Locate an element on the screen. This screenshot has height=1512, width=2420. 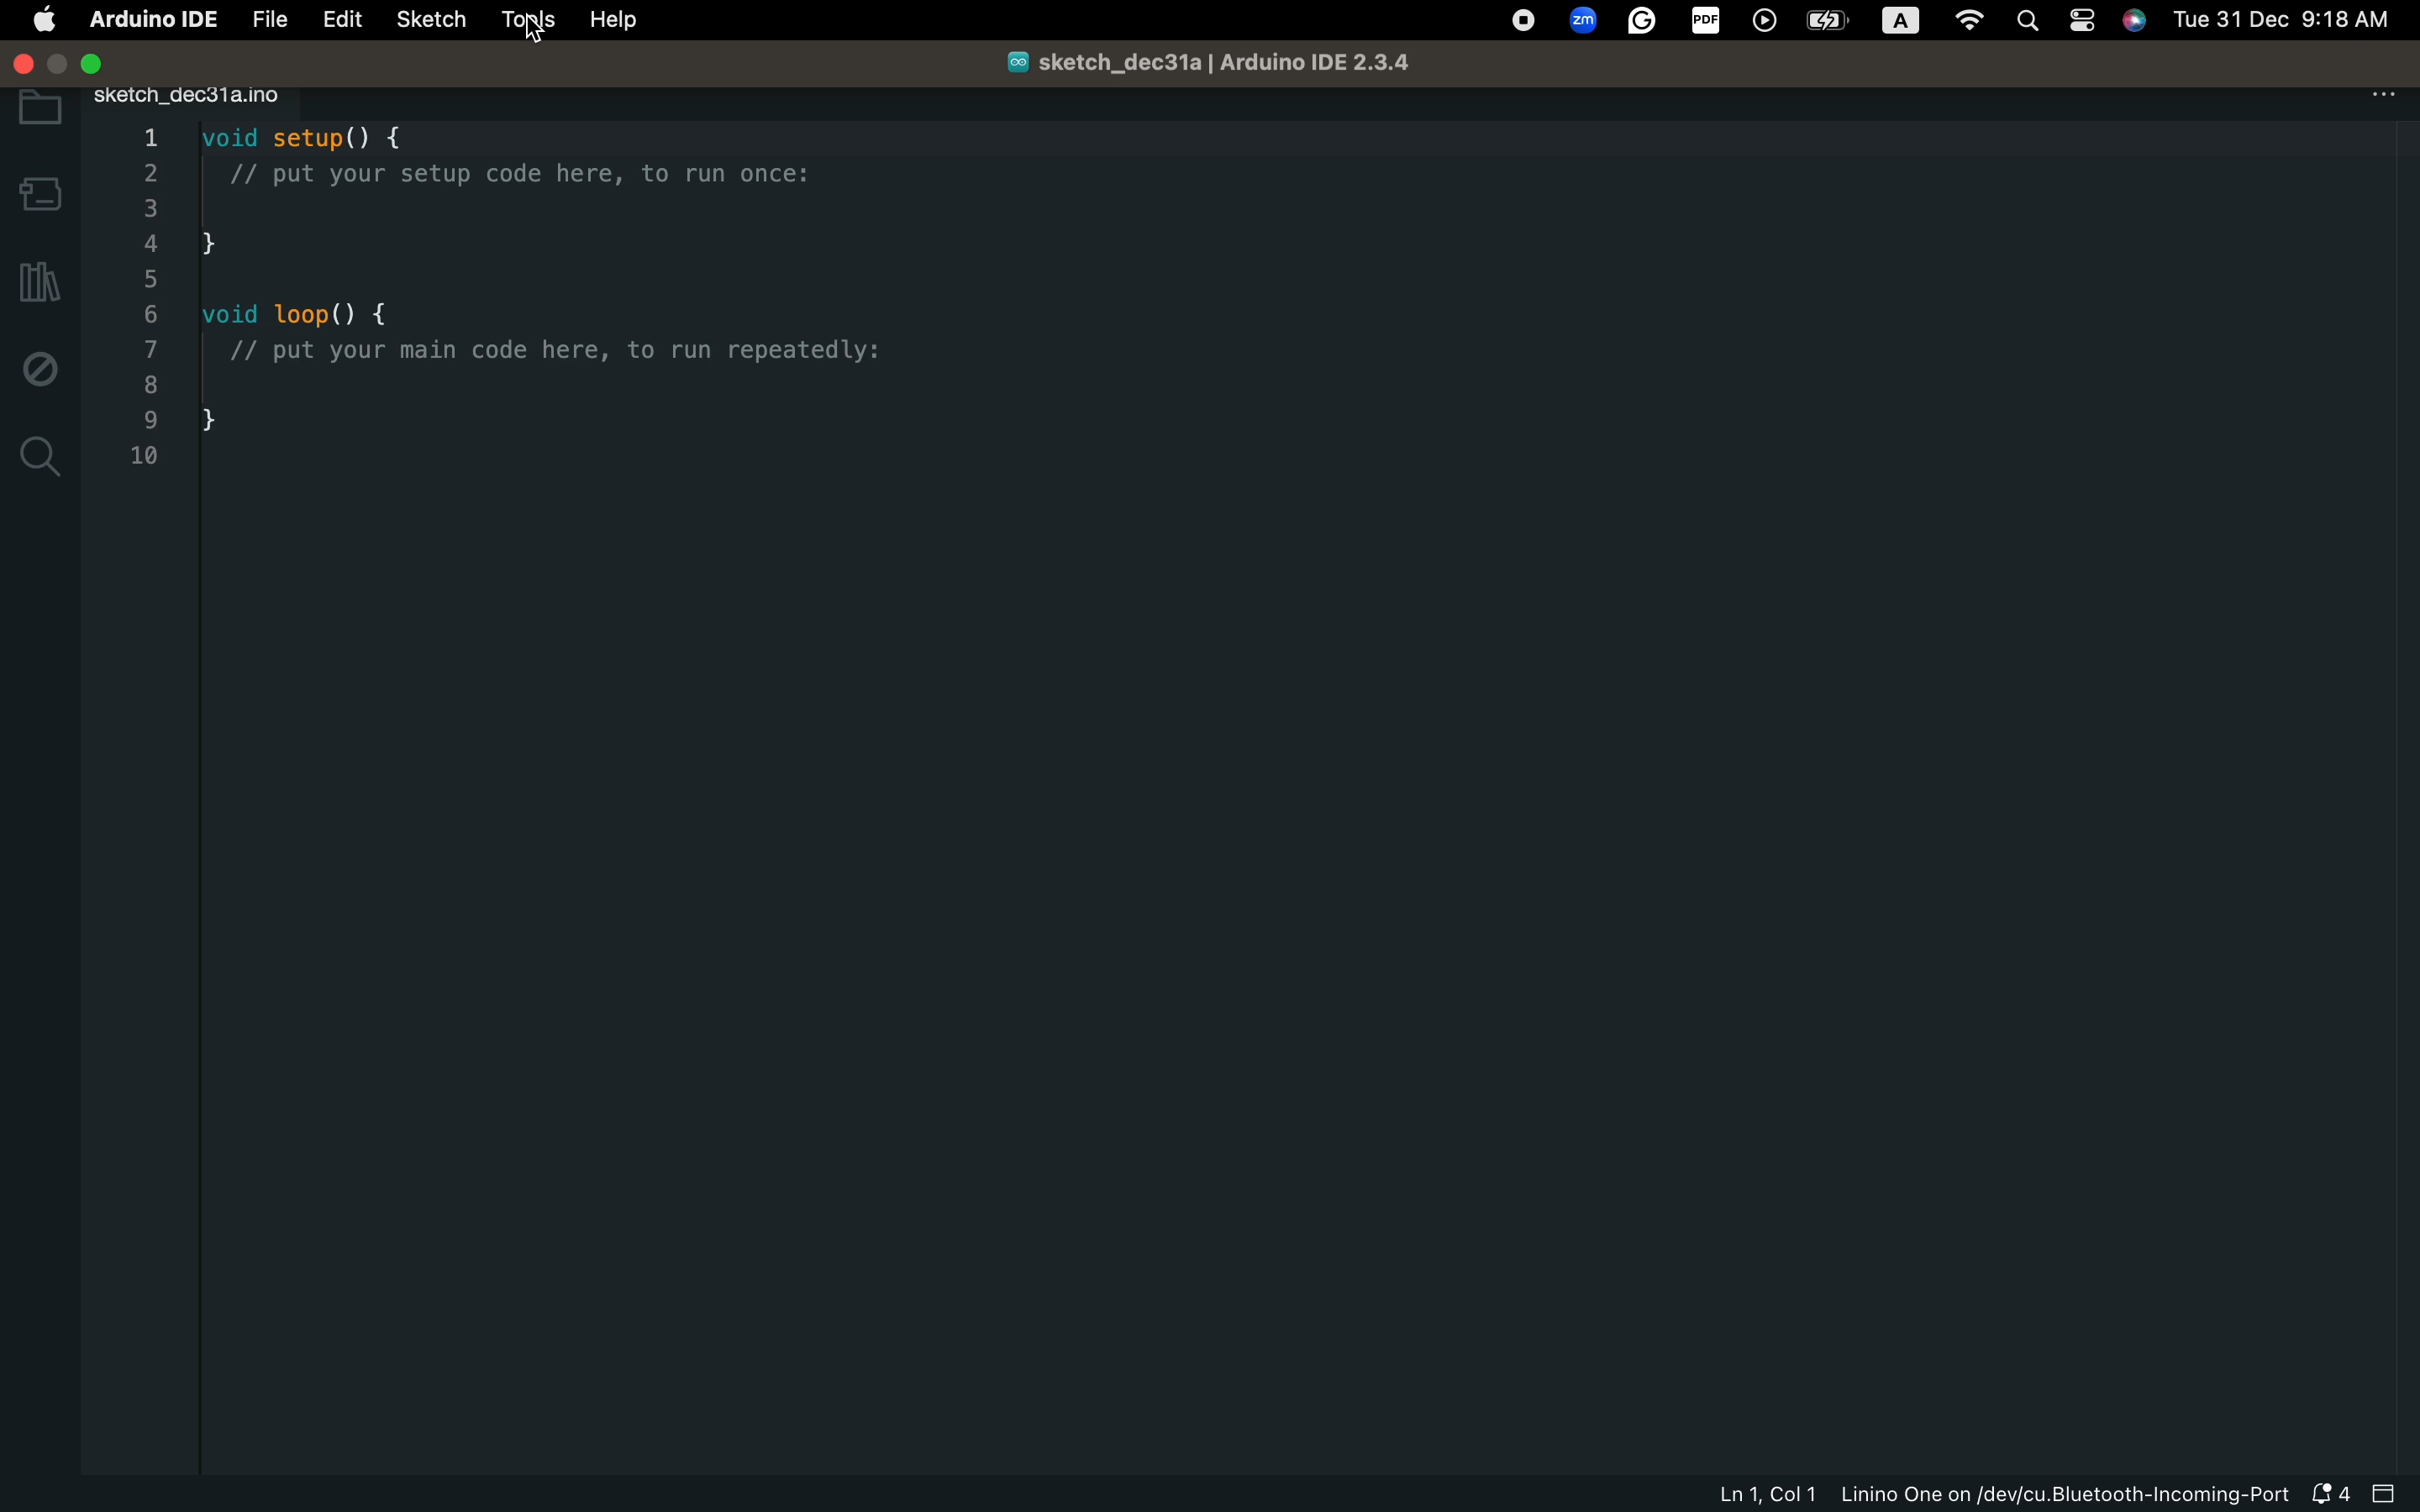
time and hour is located at coordinates (2287, 18).